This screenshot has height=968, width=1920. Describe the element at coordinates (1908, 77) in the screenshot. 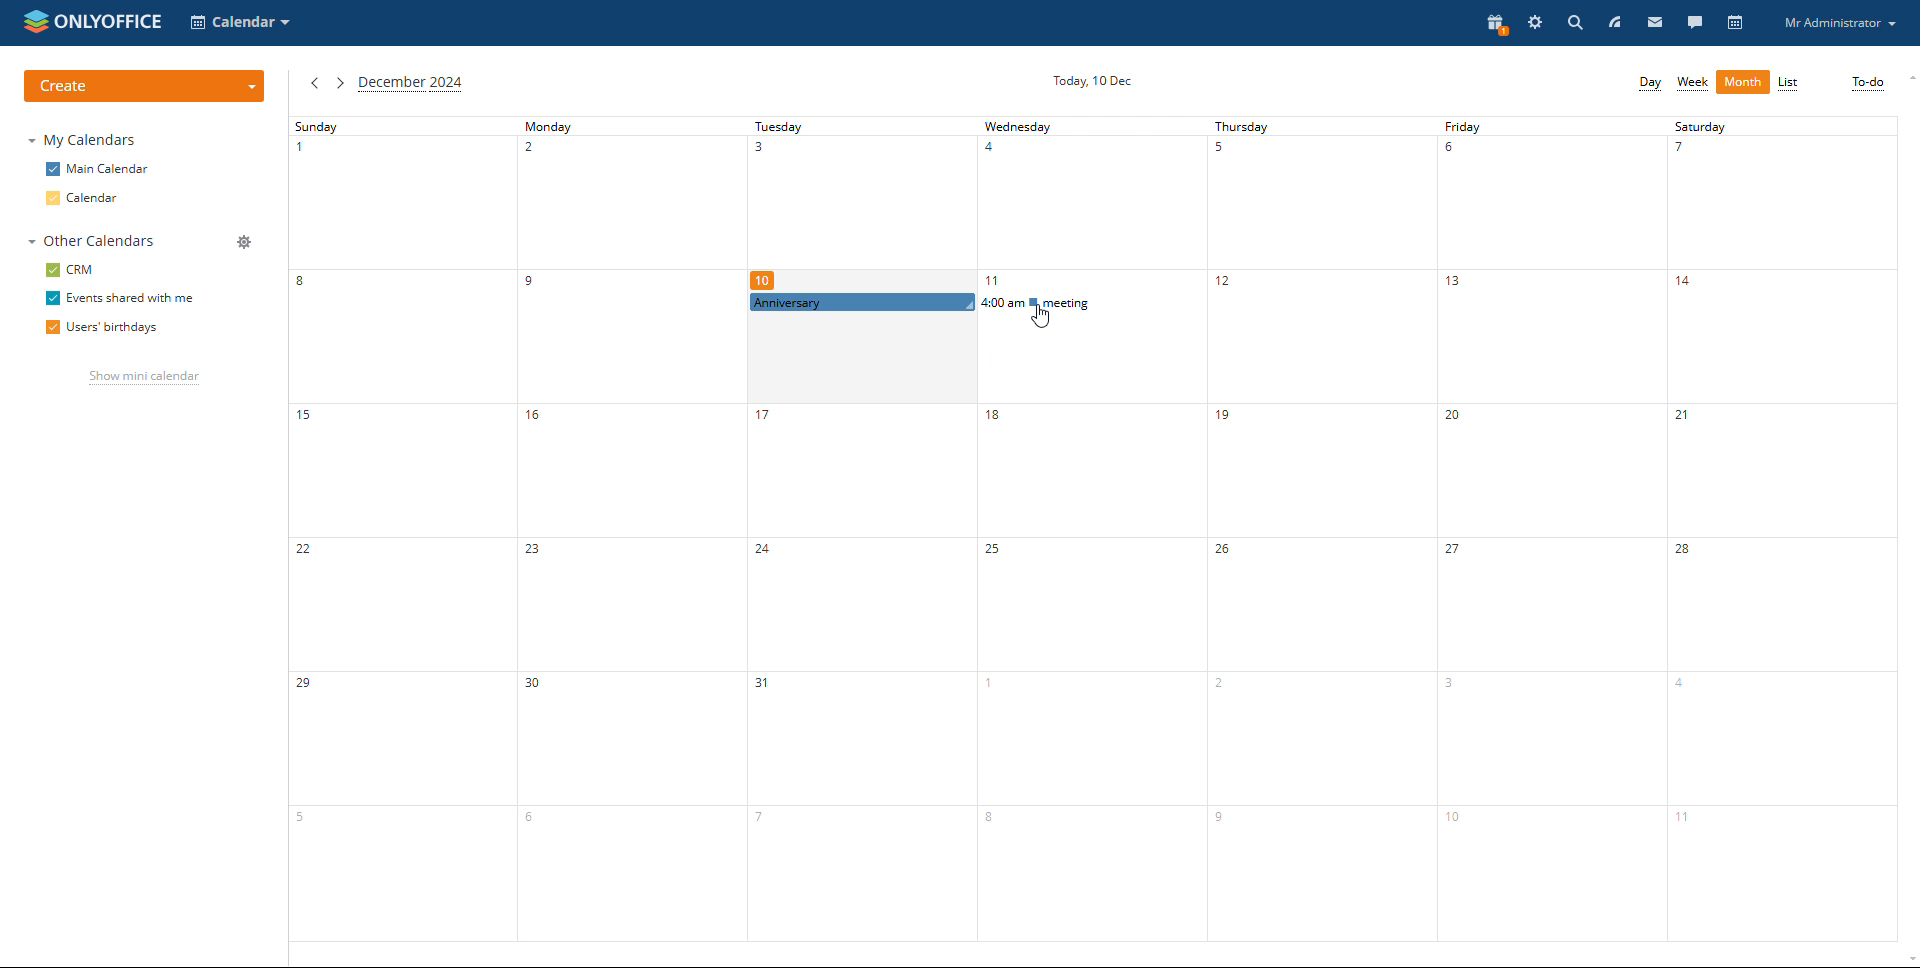

I see `scroll up` at that location.